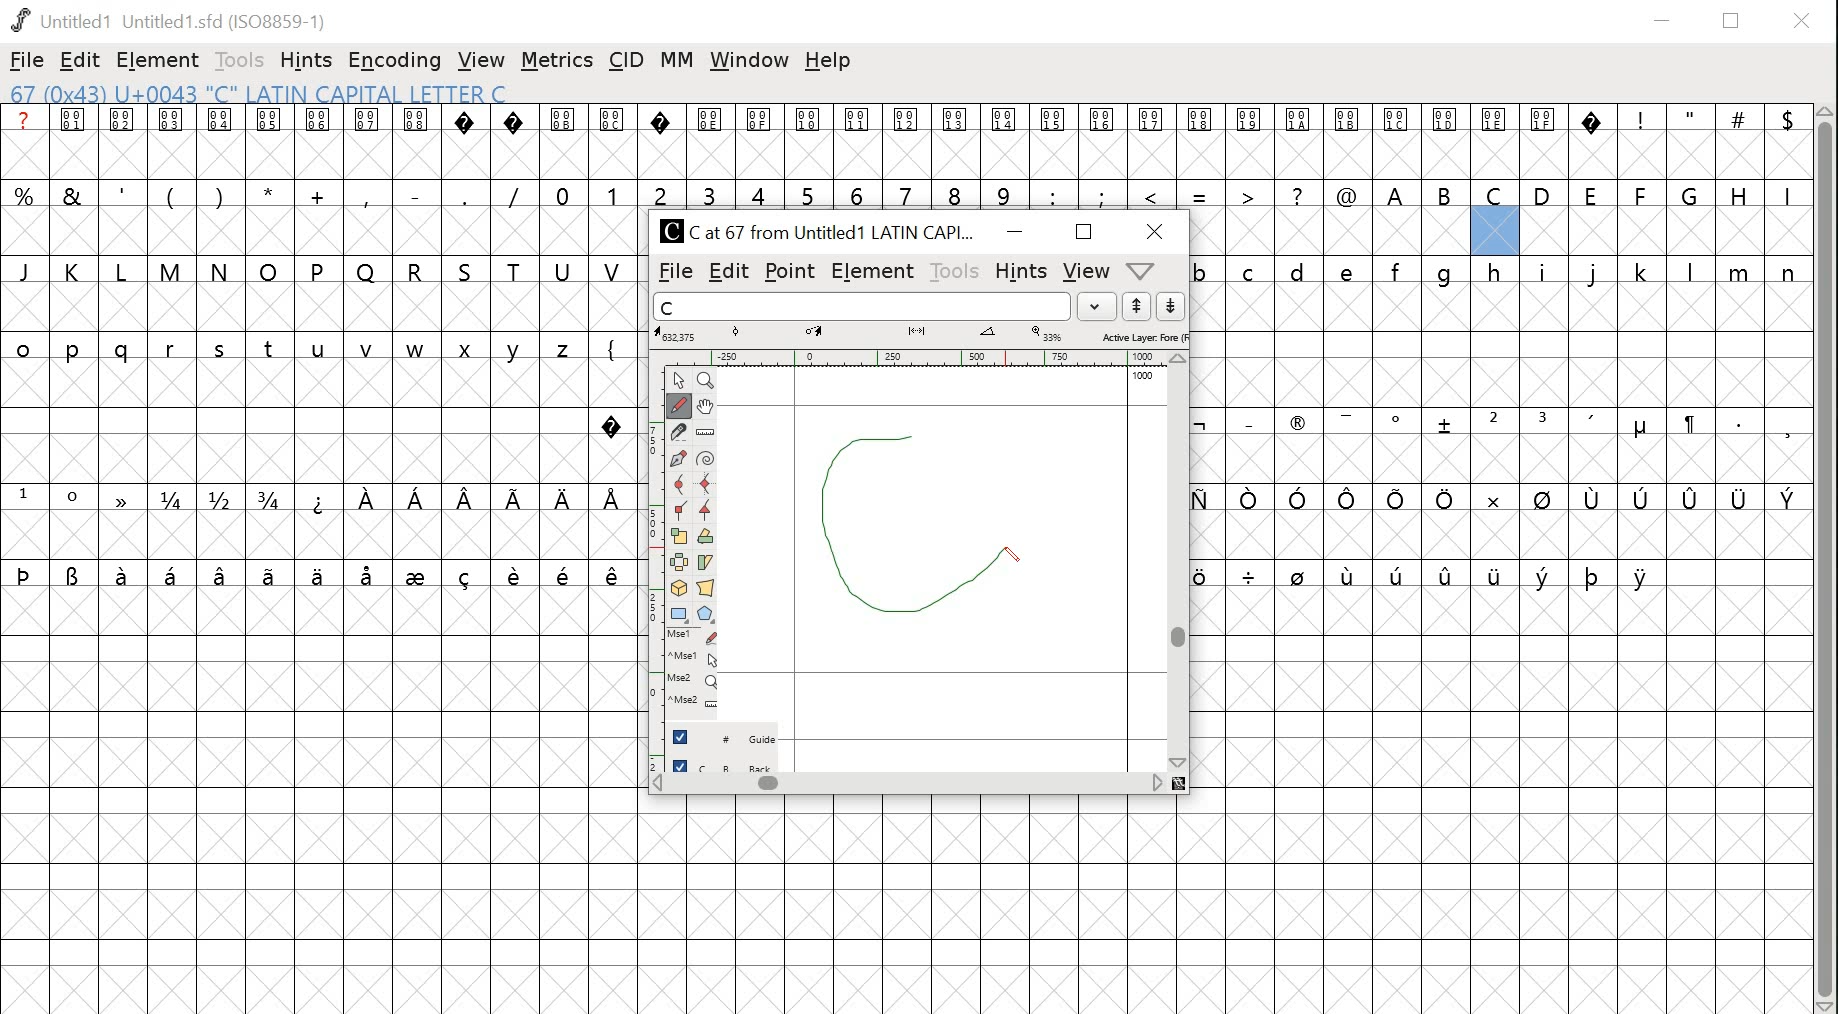 The width and height of the screenshot is (1838, 1014). Describe the element at coordinates (707, 614) in the screenshot. I see `polygon/star` at that location.